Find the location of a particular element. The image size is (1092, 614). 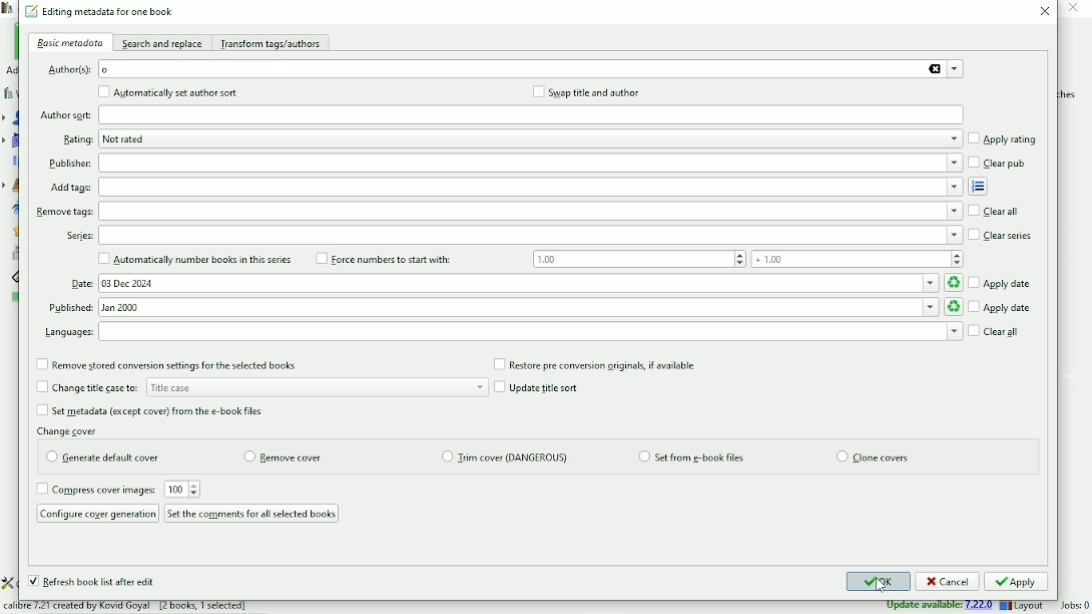

Layout is located at coordinates (1024, 606).